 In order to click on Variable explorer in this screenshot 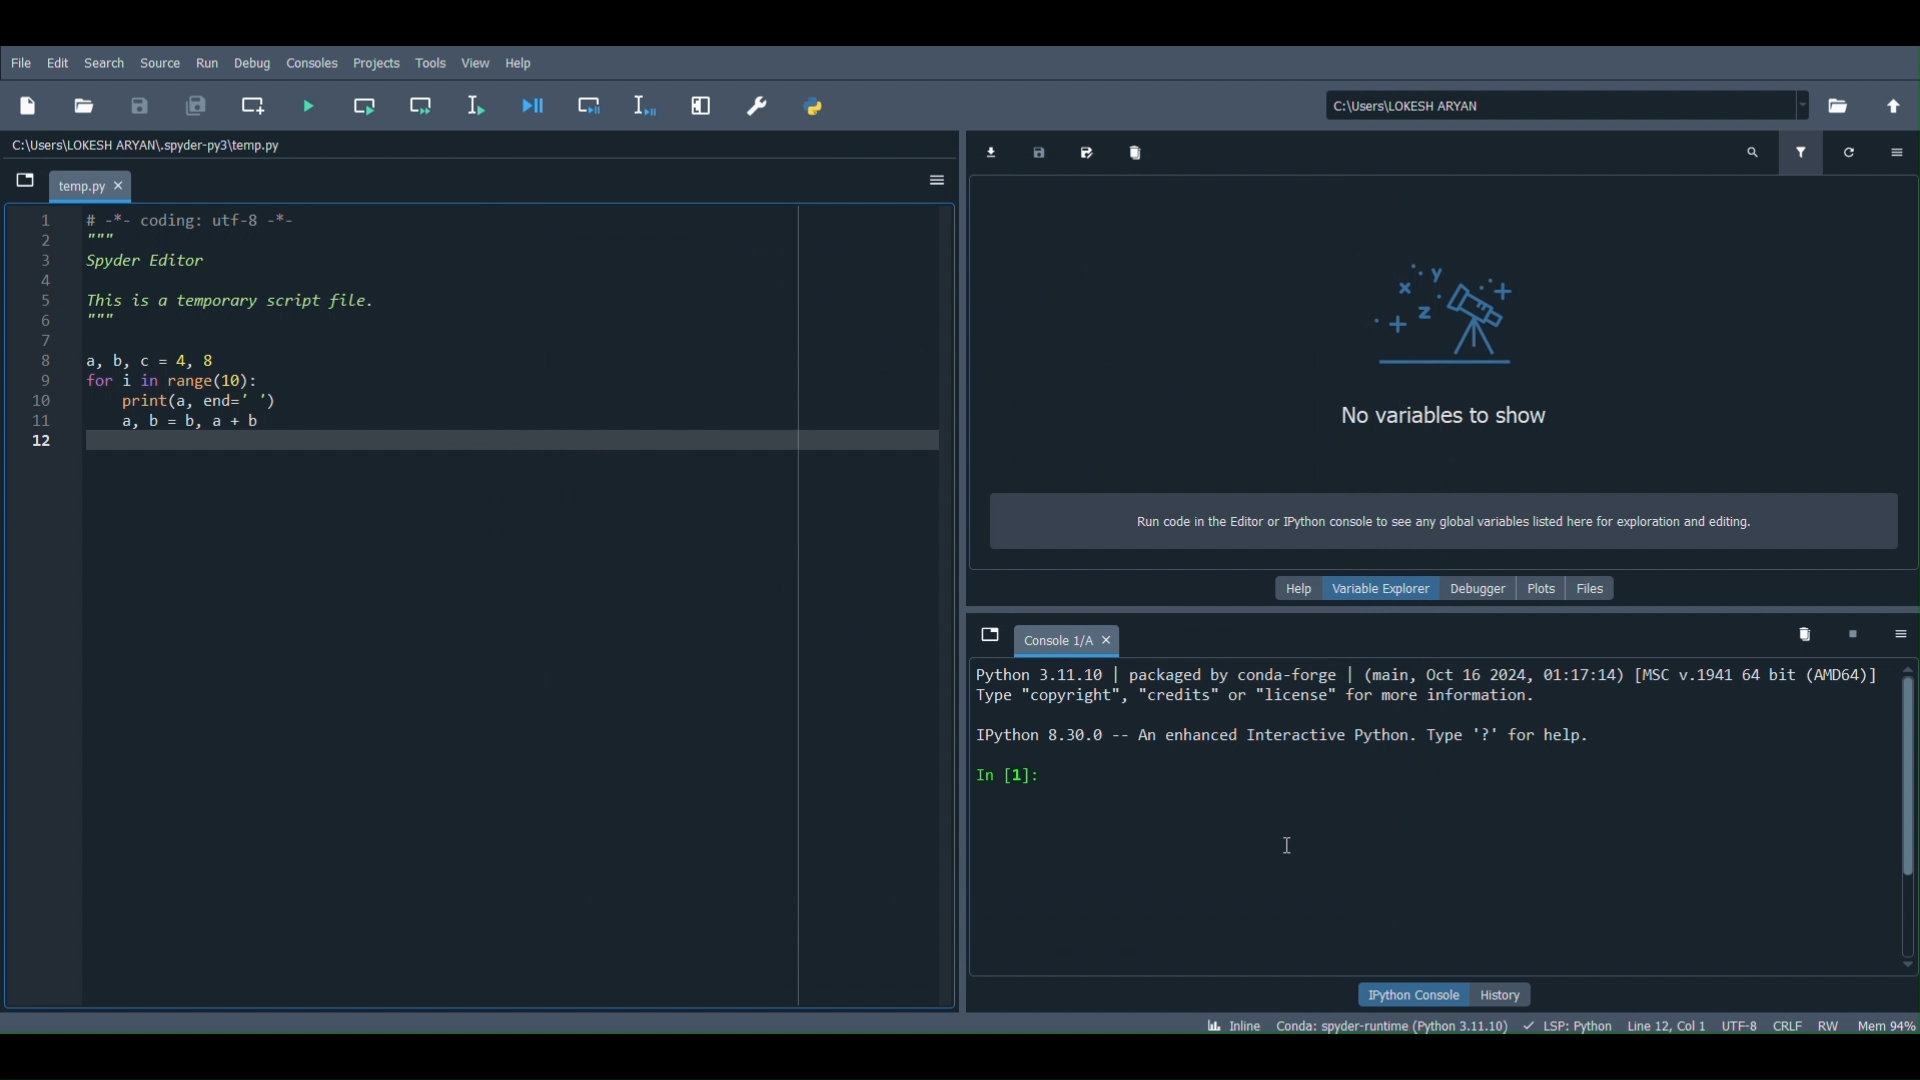, I will do `click(1379, 589)`.